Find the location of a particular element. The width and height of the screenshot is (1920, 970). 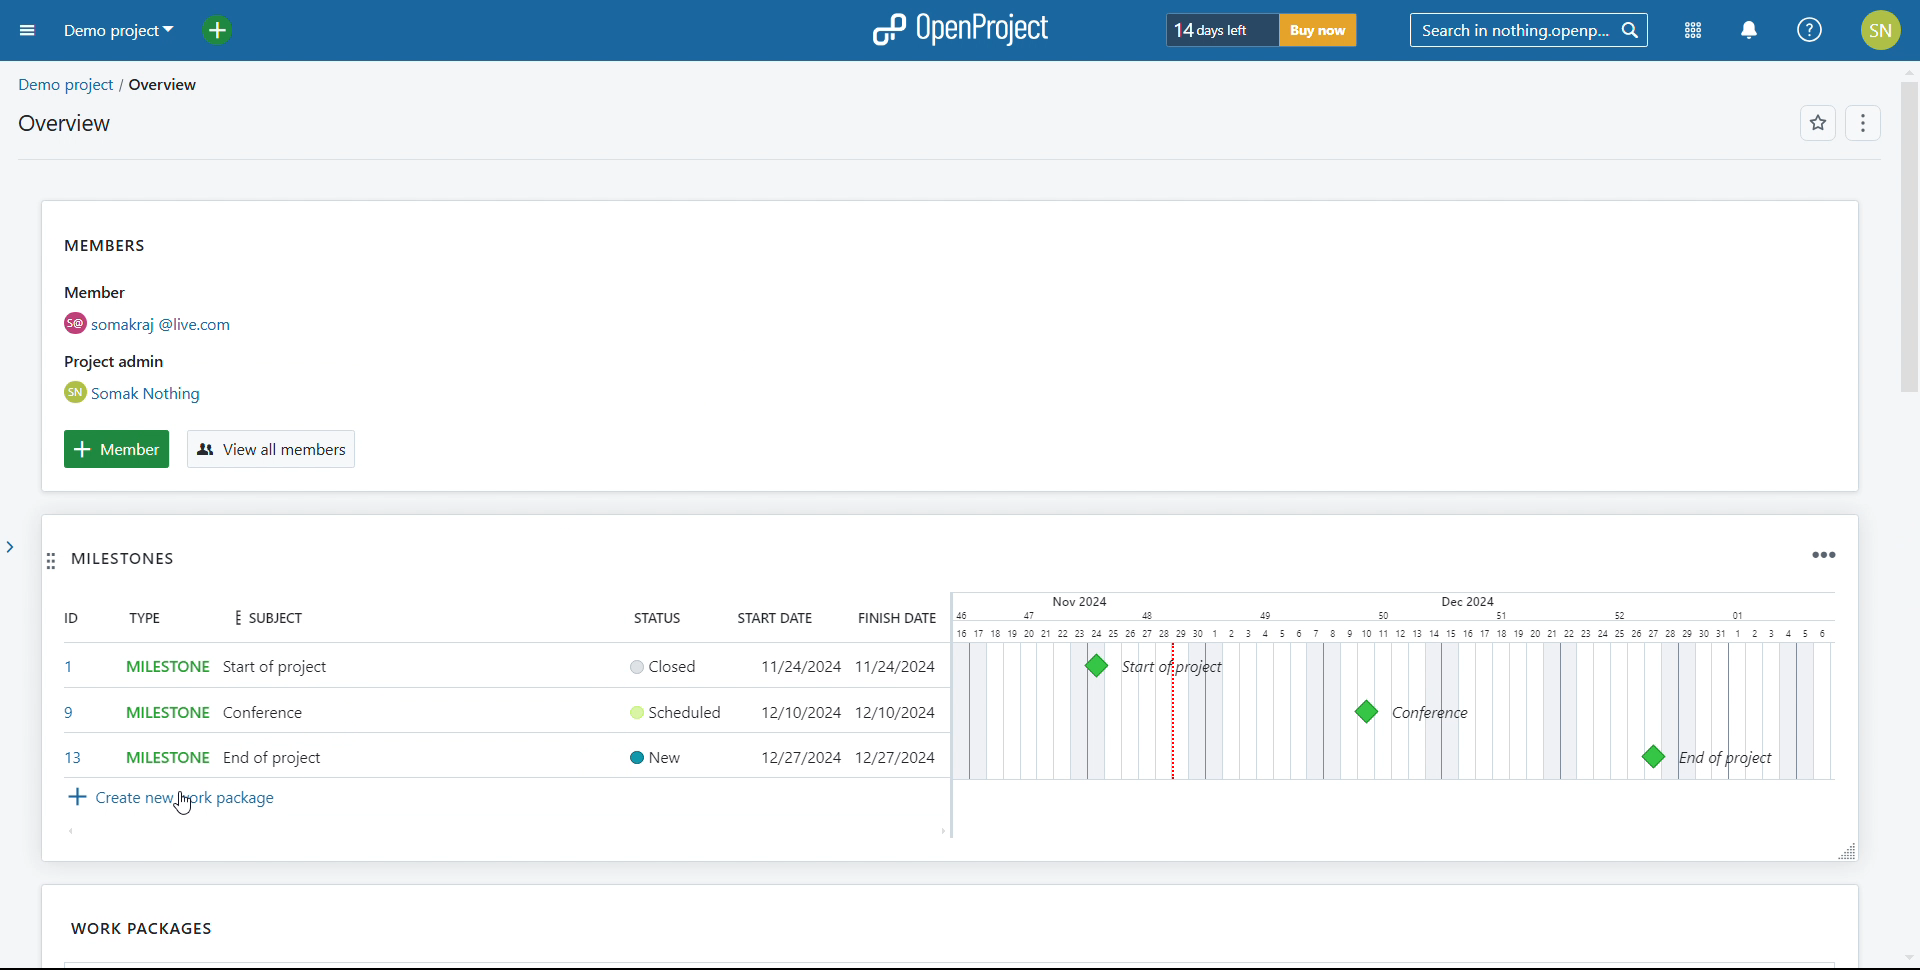

milestone 9 is located at coordinates (1366, 712).